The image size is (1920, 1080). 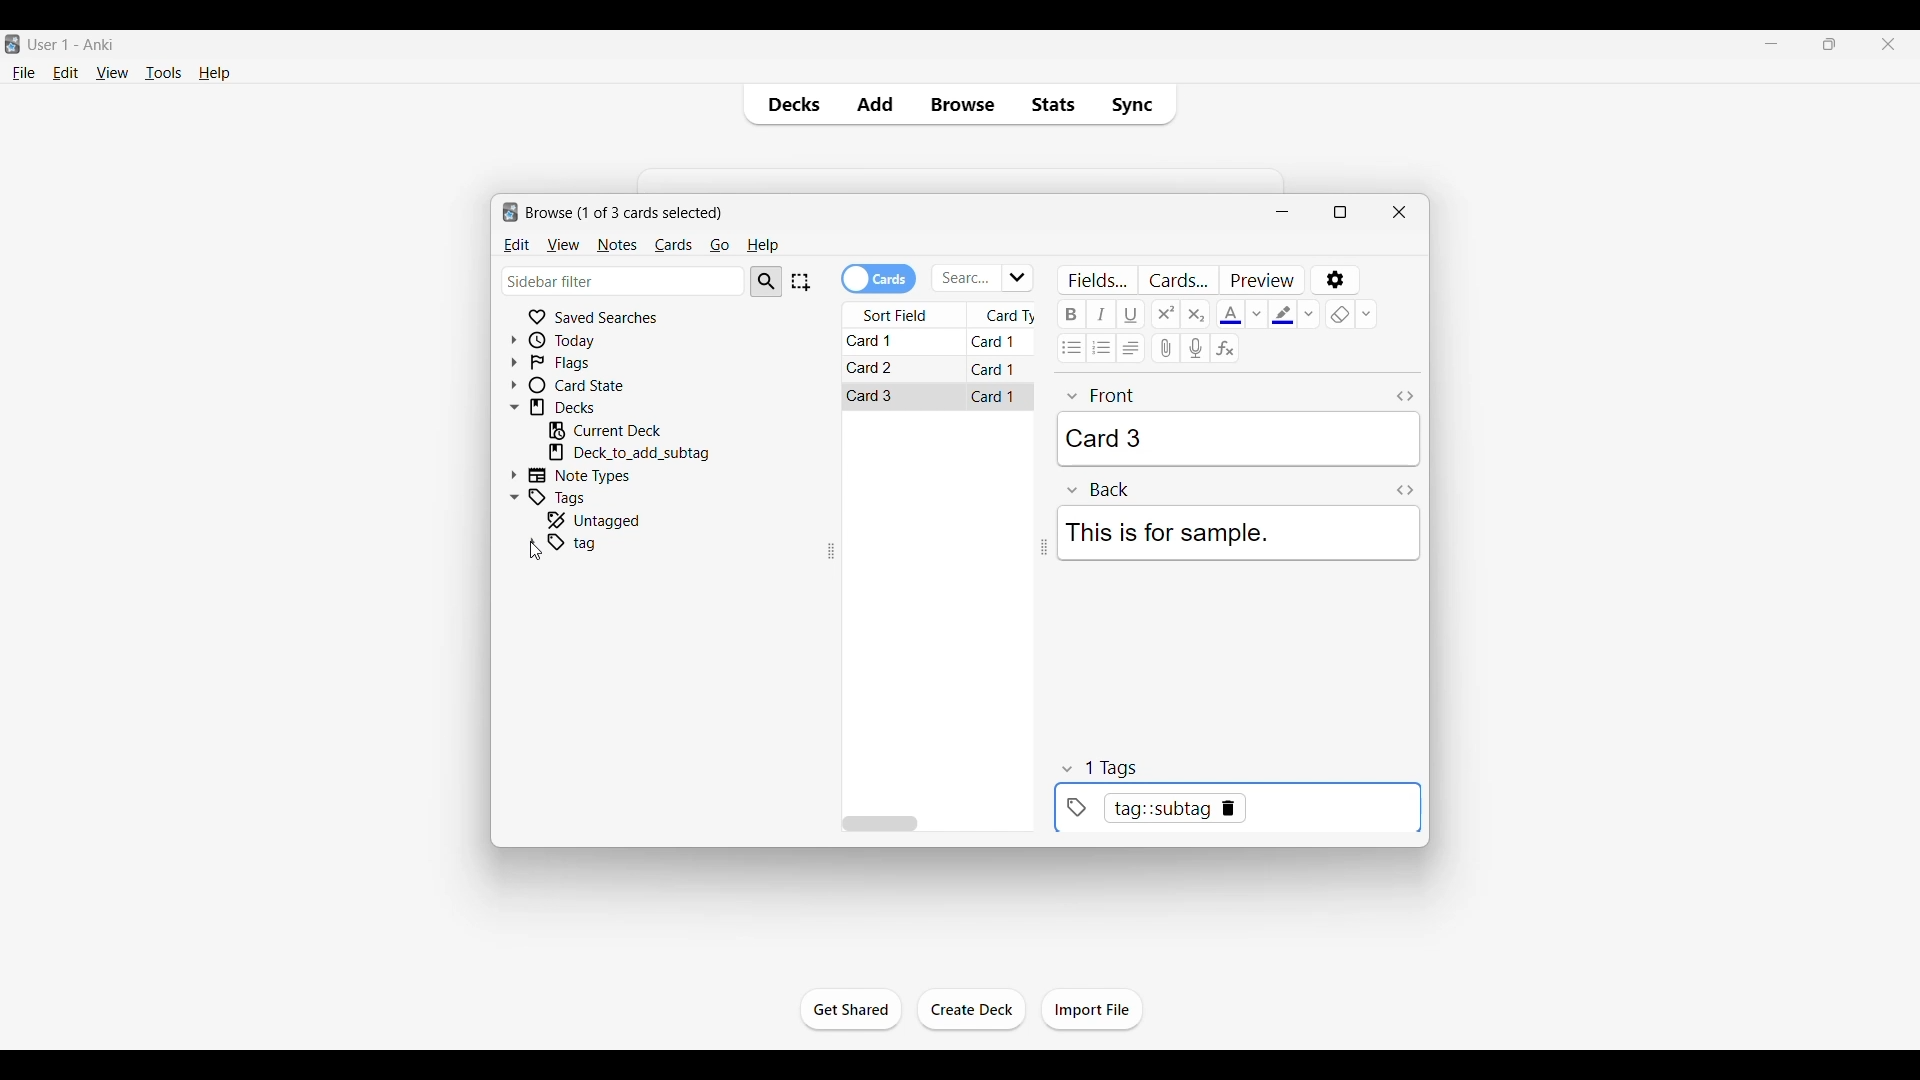 What do you see at coordinates (514, 362) in the screenshot?
I see `Click to expand flags` at bounding box center [514, 362].